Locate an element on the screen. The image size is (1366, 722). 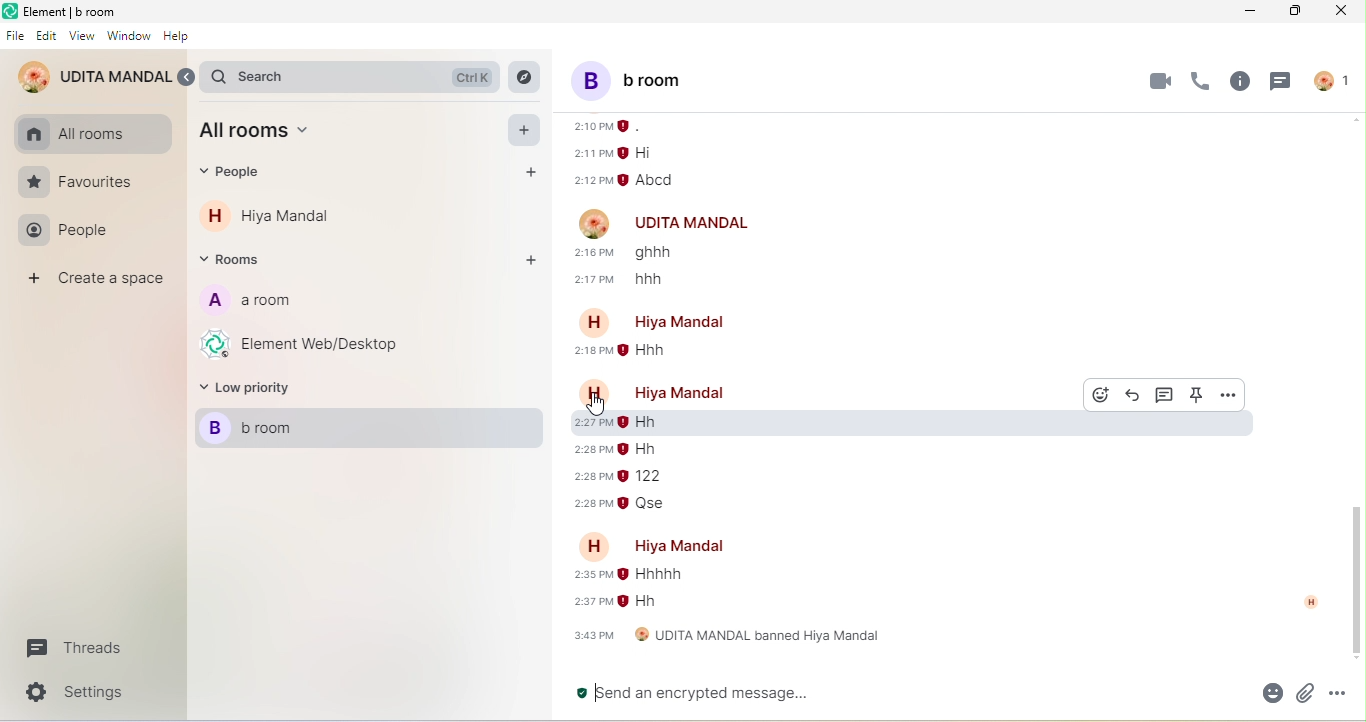
hhh-older message from hiya mandal is located at coordinates (652, 354).